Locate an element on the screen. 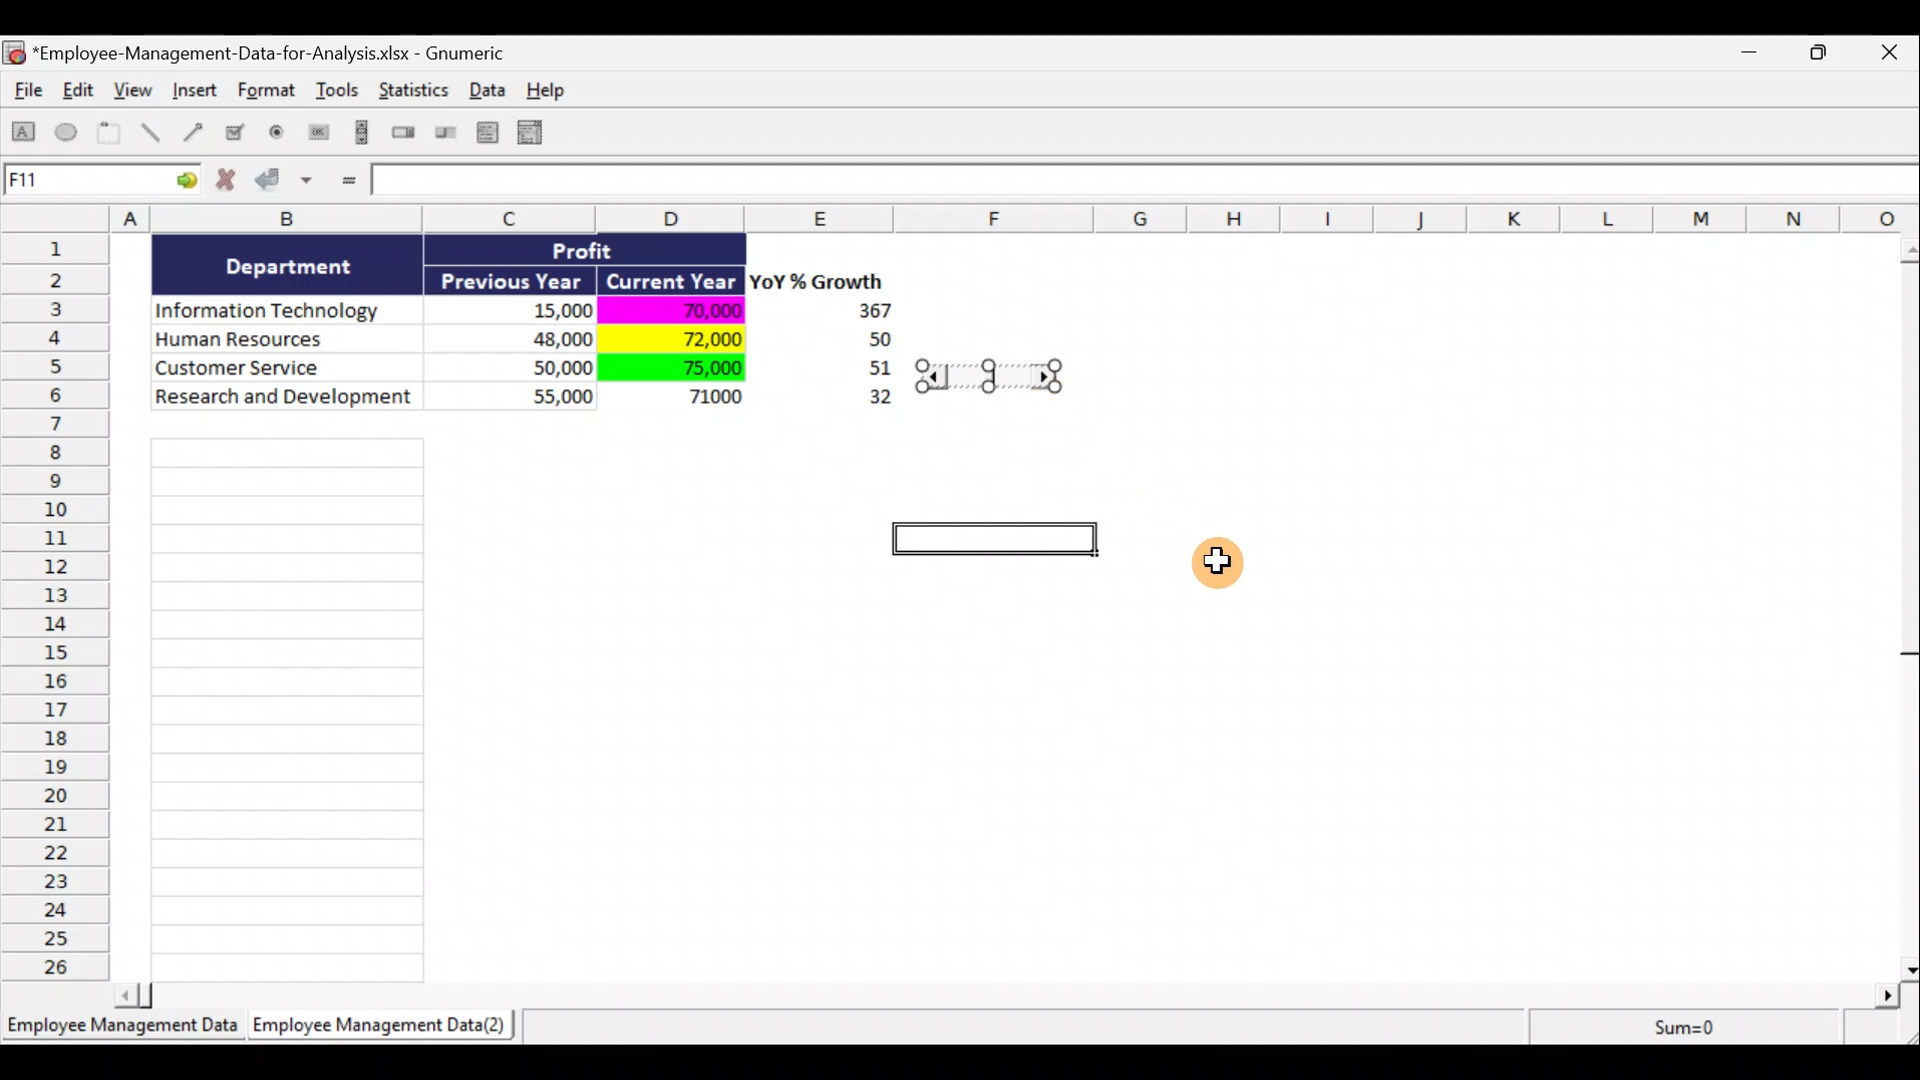  Sheet 2 is located at coordinates (385, 1030).